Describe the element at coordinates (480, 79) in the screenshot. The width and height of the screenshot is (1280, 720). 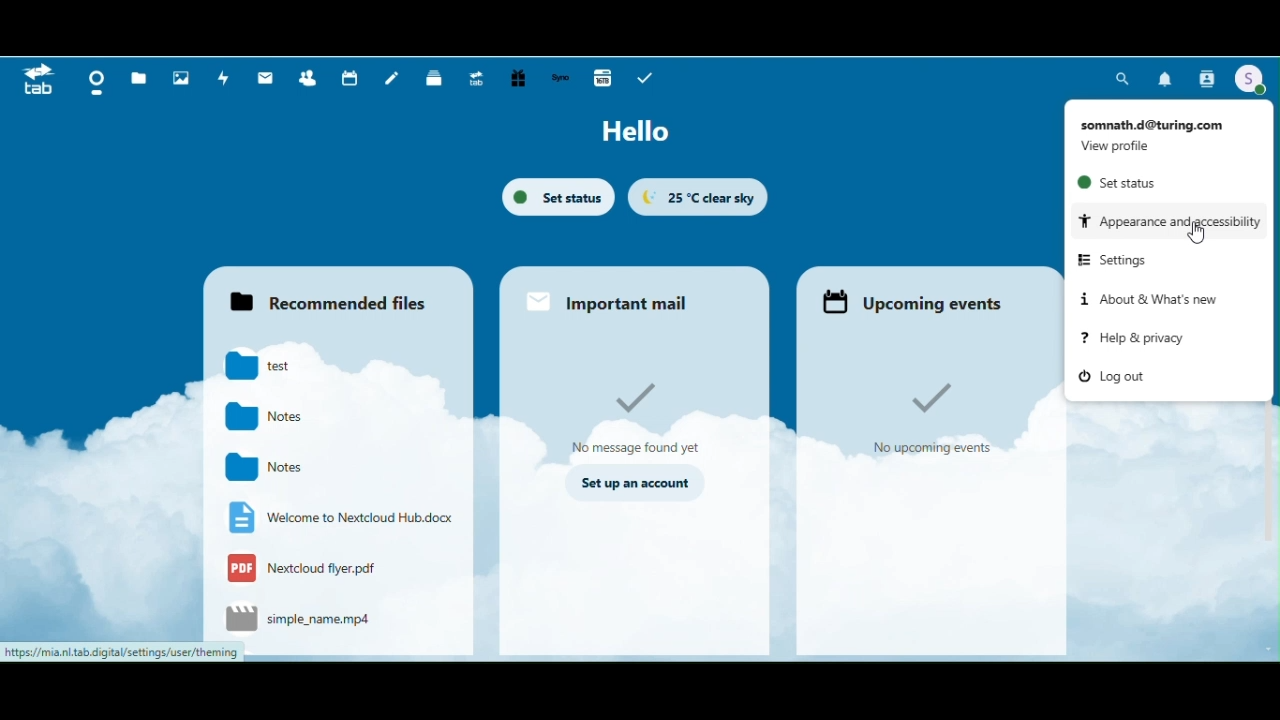
I see `Upgrade` at that location.